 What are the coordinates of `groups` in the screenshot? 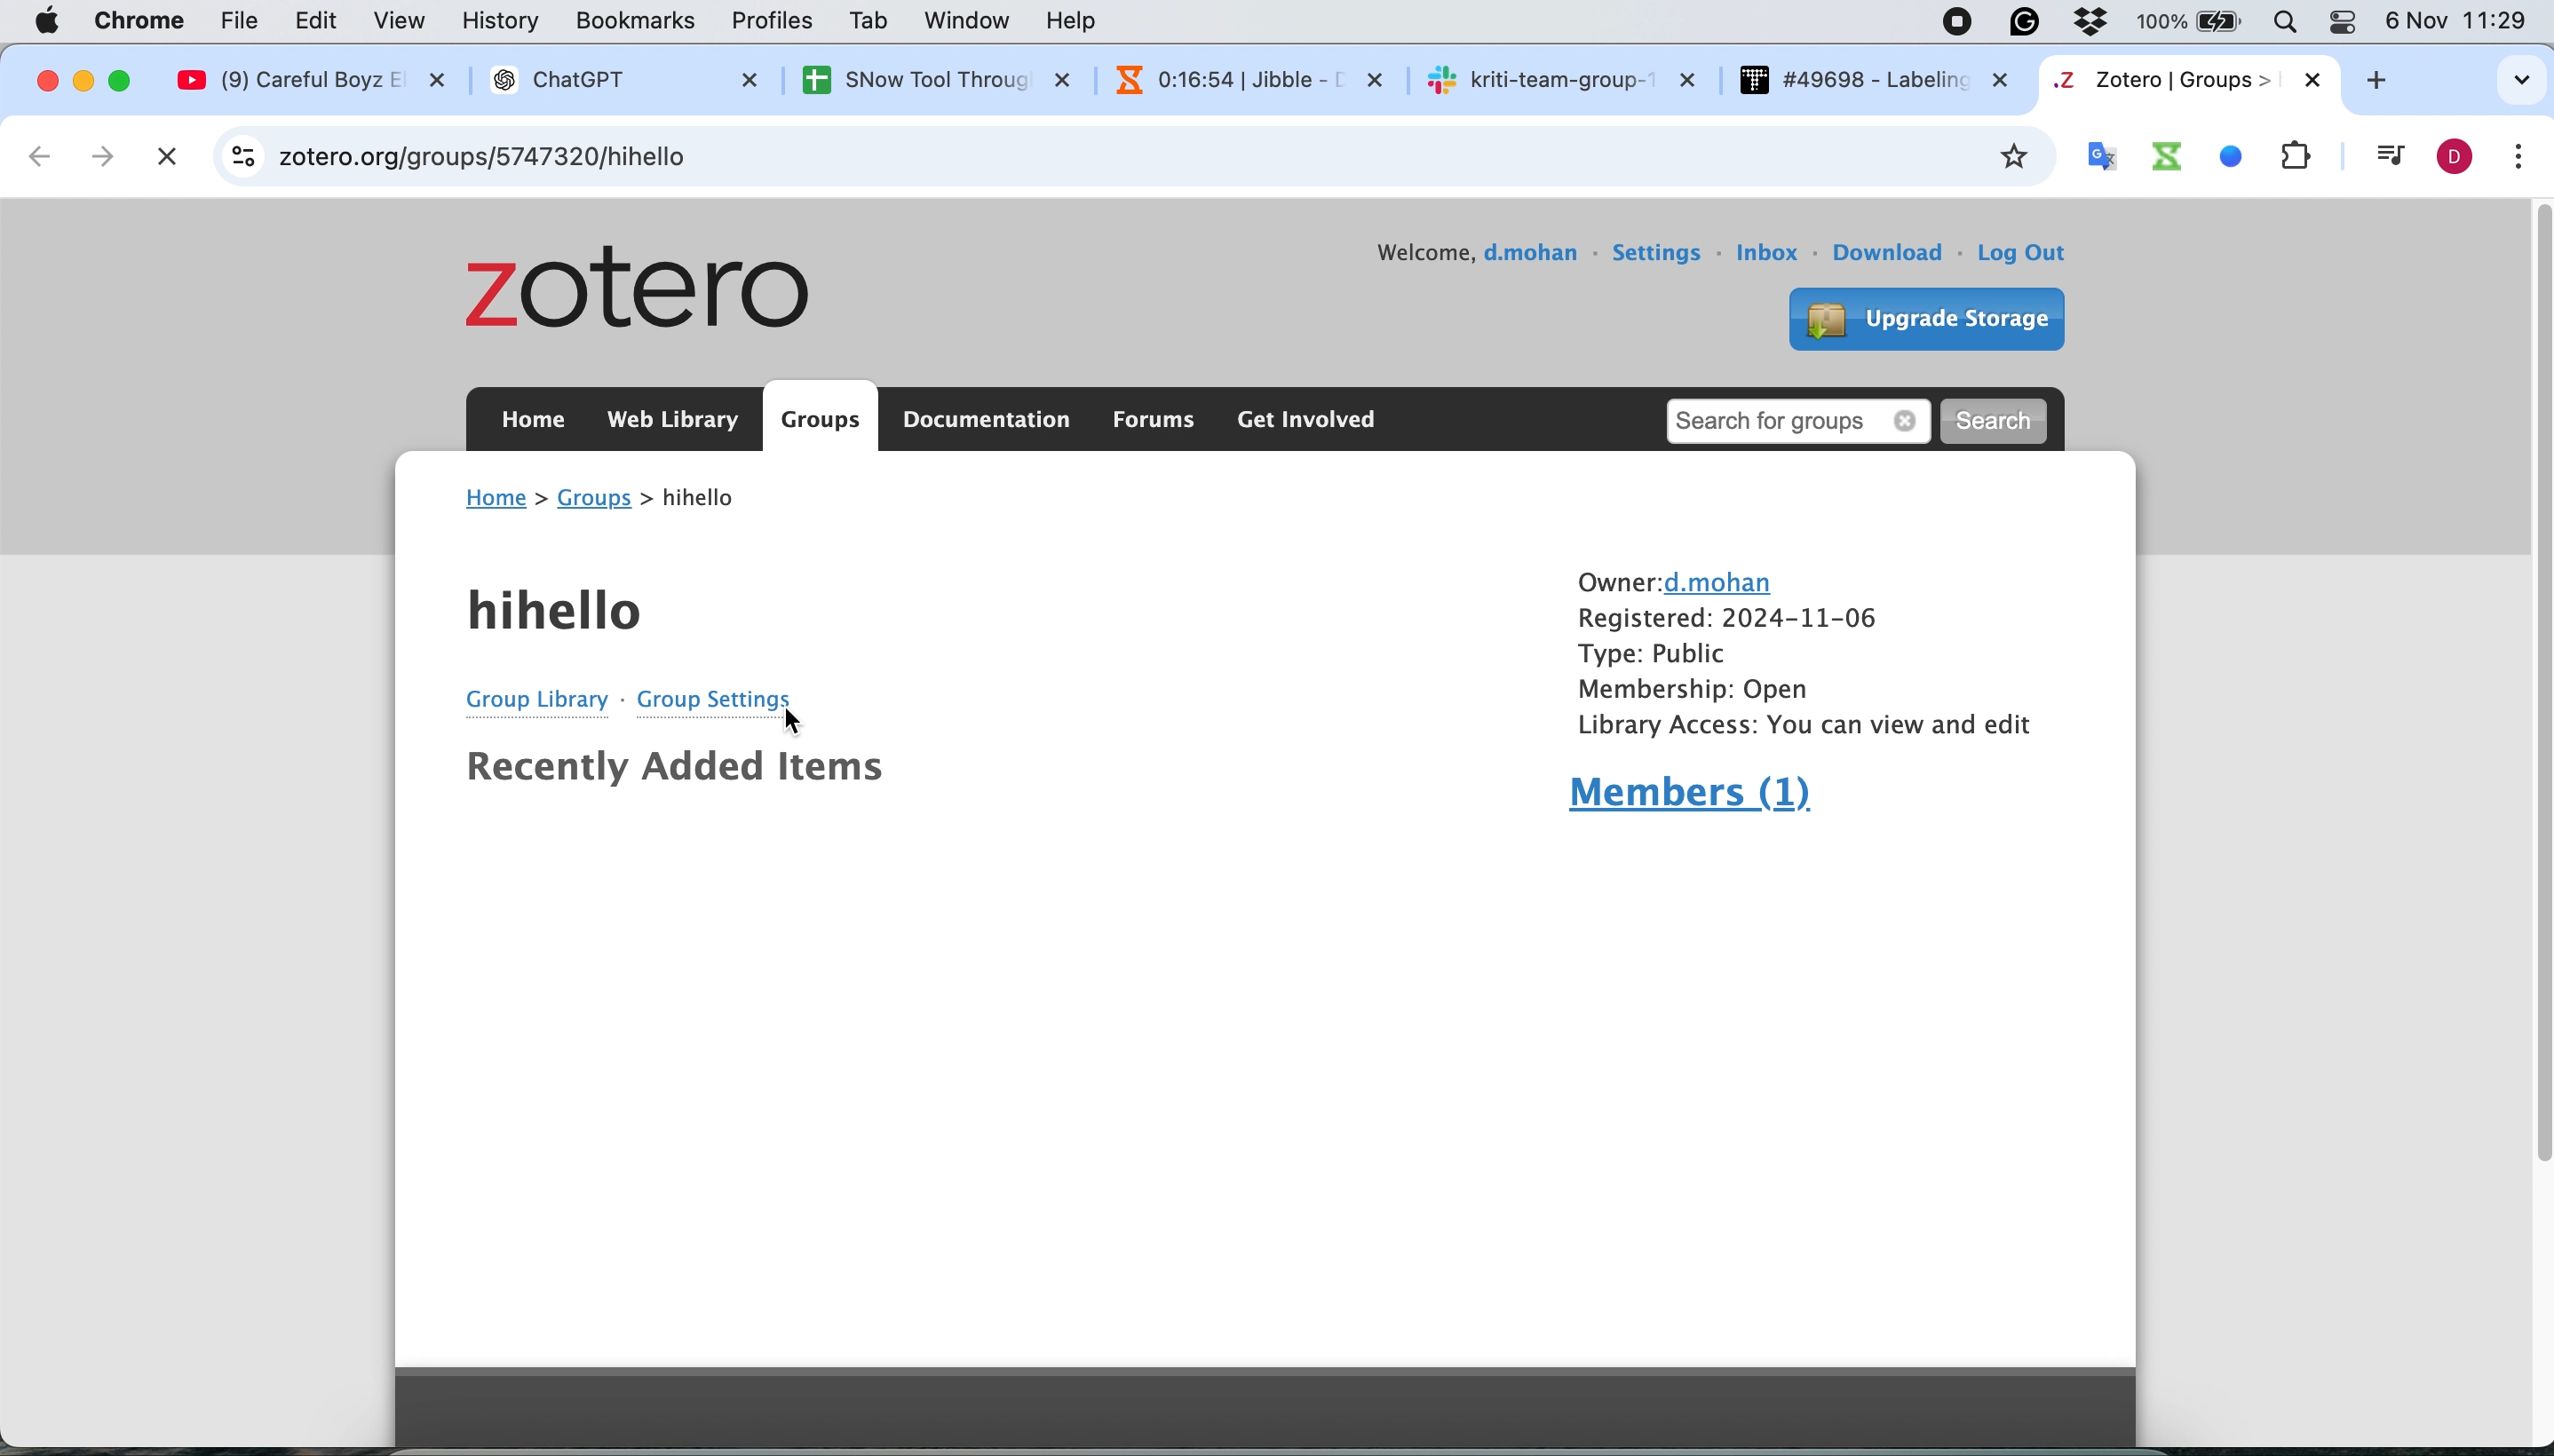 It's located at (596, 500).